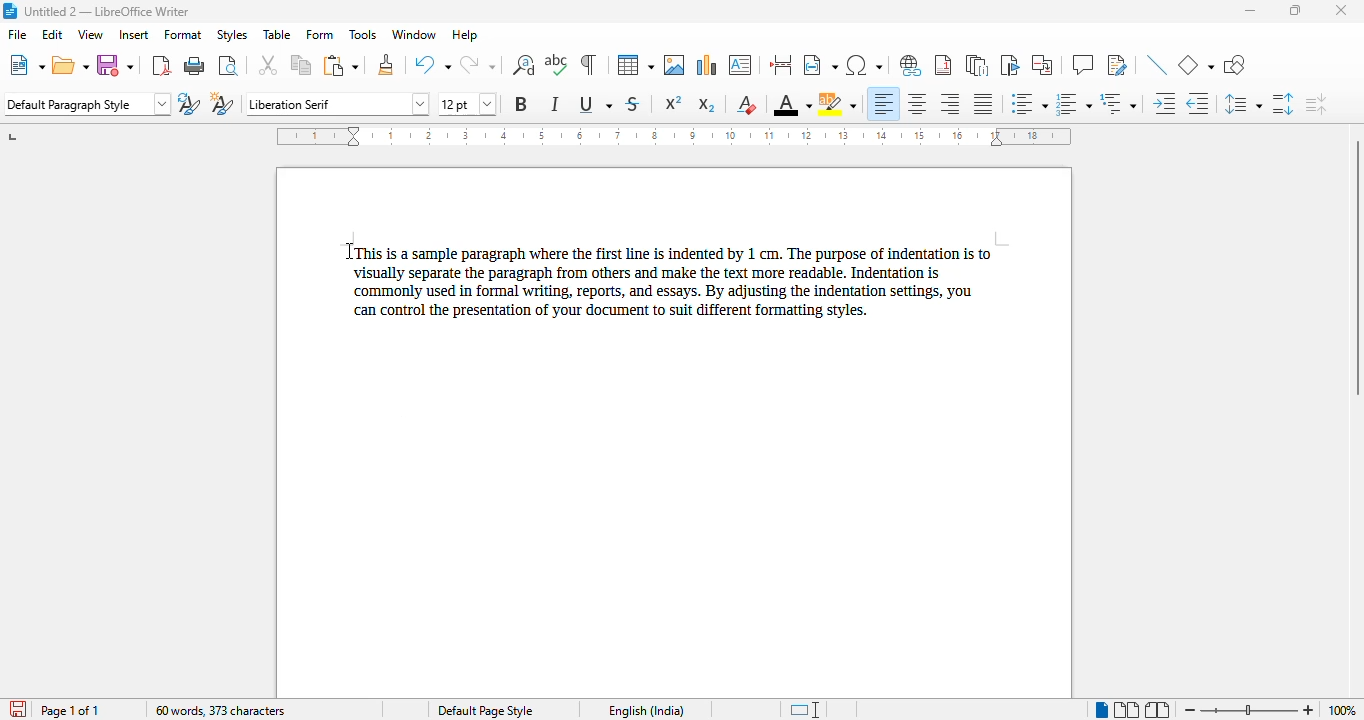 This screenshot has height=720, width=1364. Describe the element at coordinates (780, 65) in the screenshot. I see `insert page break` at that location.